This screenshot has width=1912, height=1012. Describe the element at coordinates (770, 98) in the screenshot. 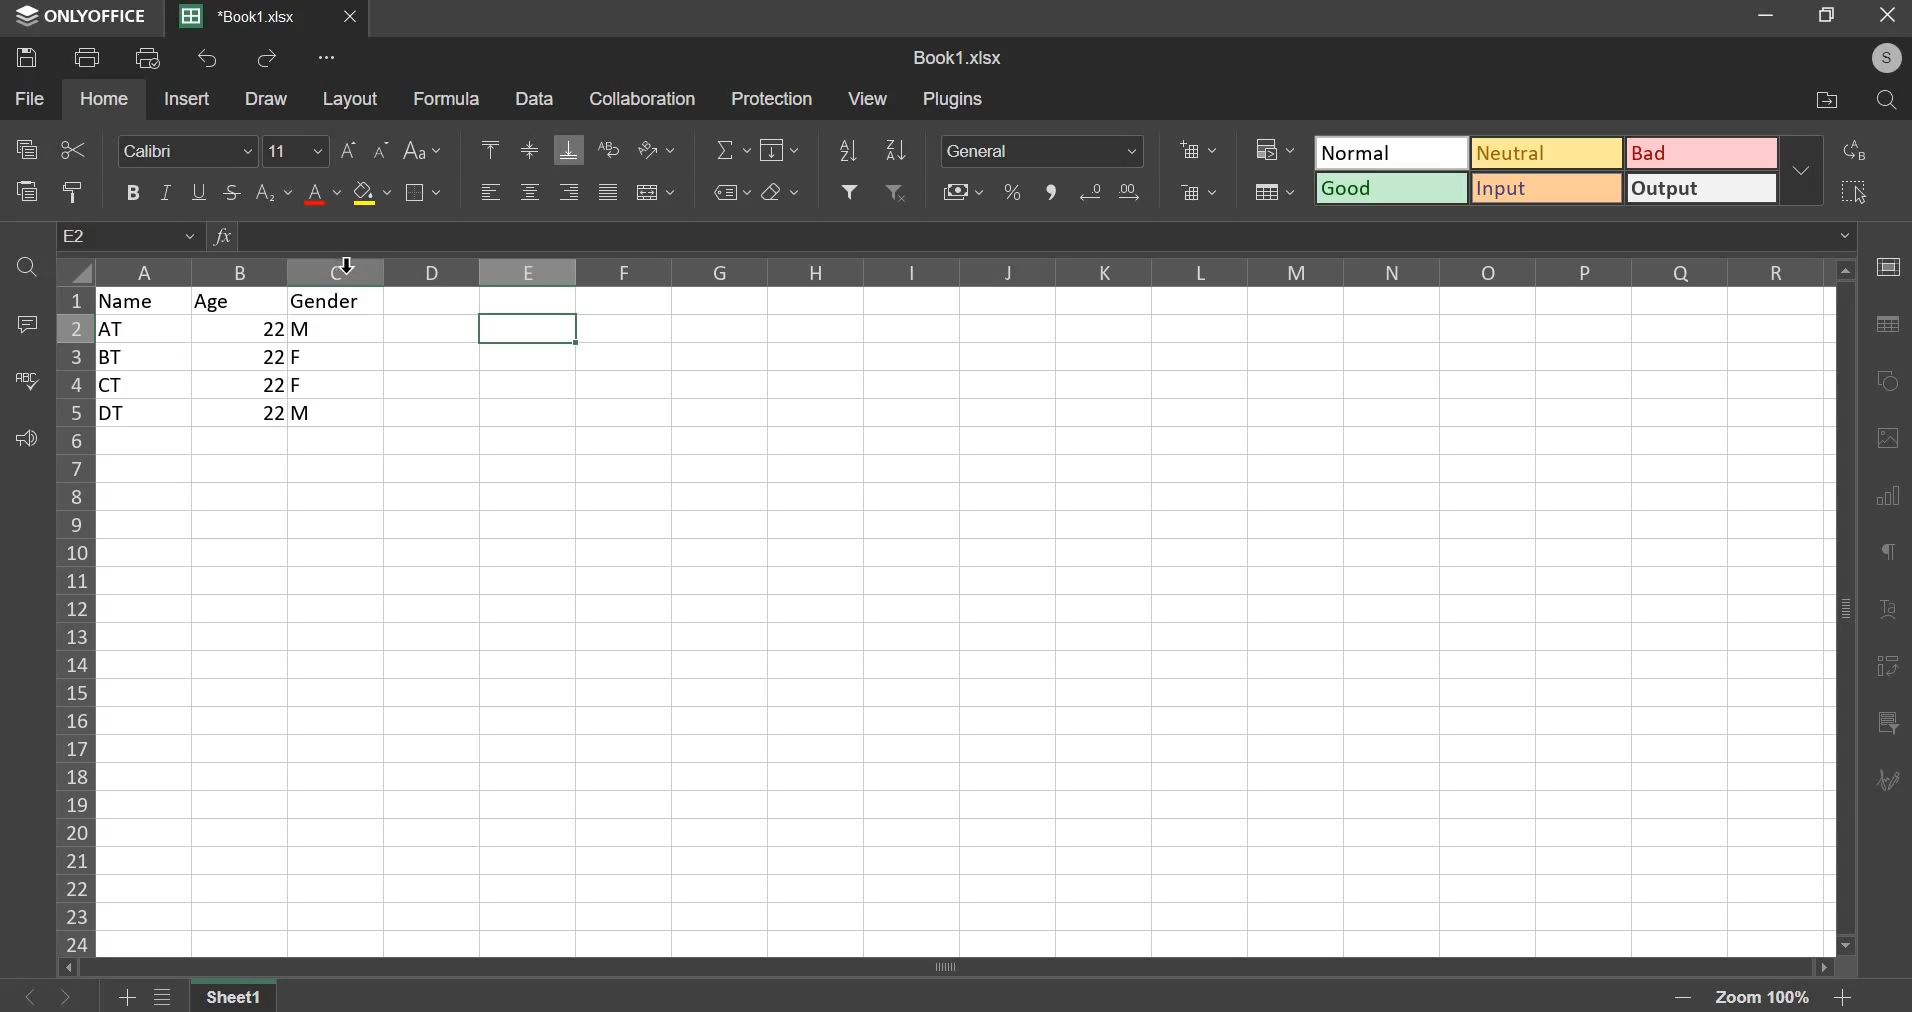

I see `protection` at that location.